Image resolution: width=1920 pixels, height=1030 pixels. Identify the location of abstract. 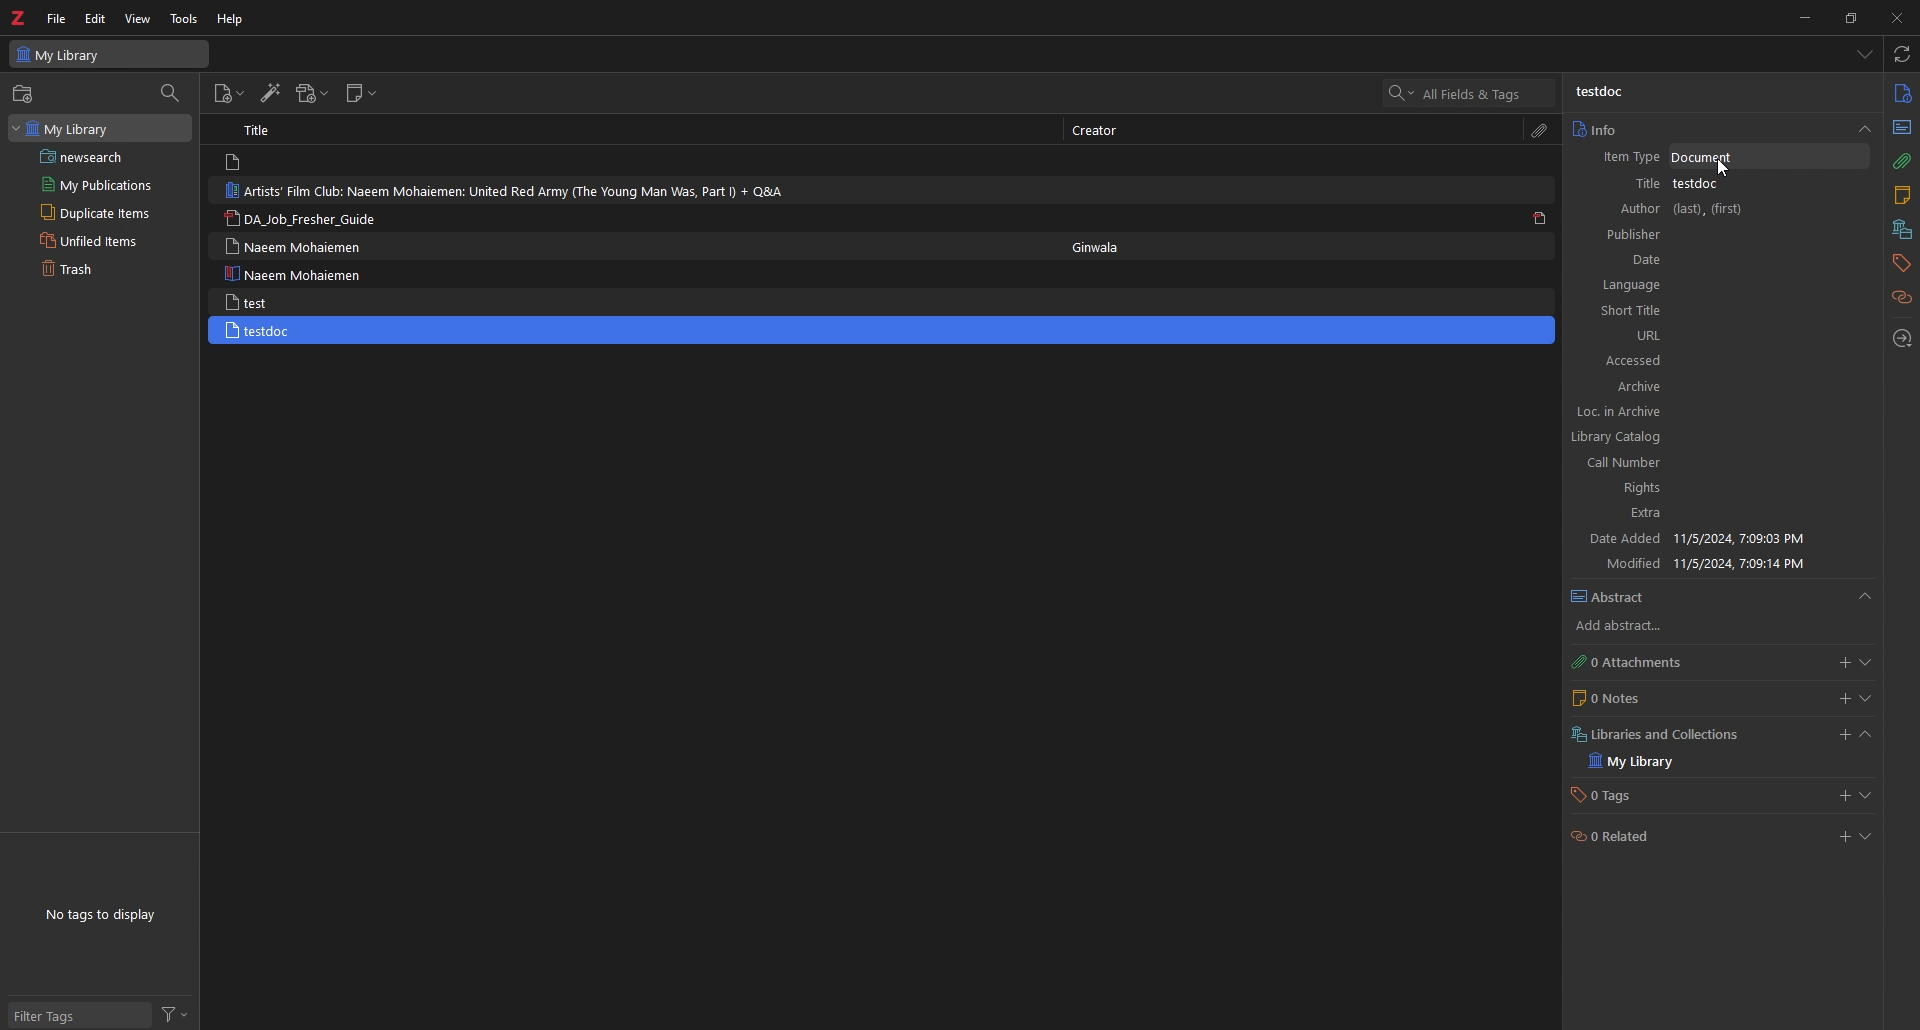
(1901, 129).